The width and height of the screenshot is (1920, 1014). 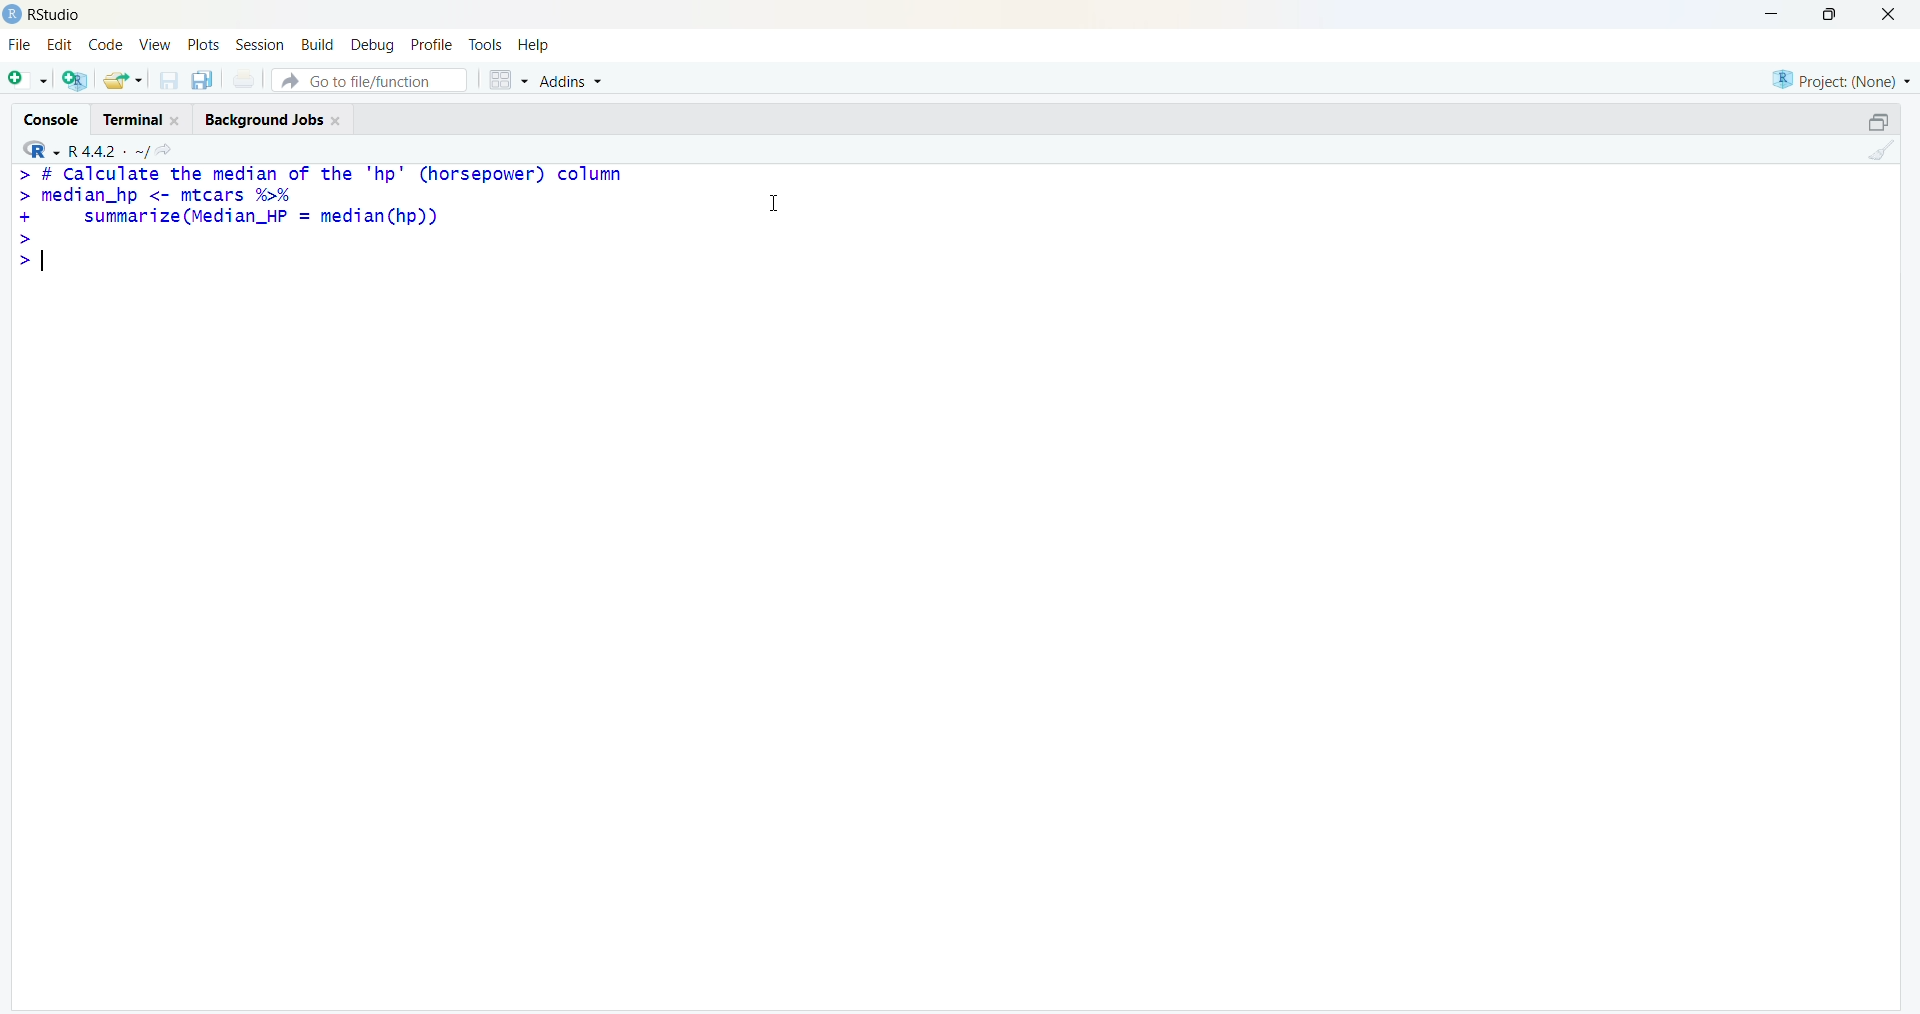 I want to click on Background jobs, so click(x=262, y=120).